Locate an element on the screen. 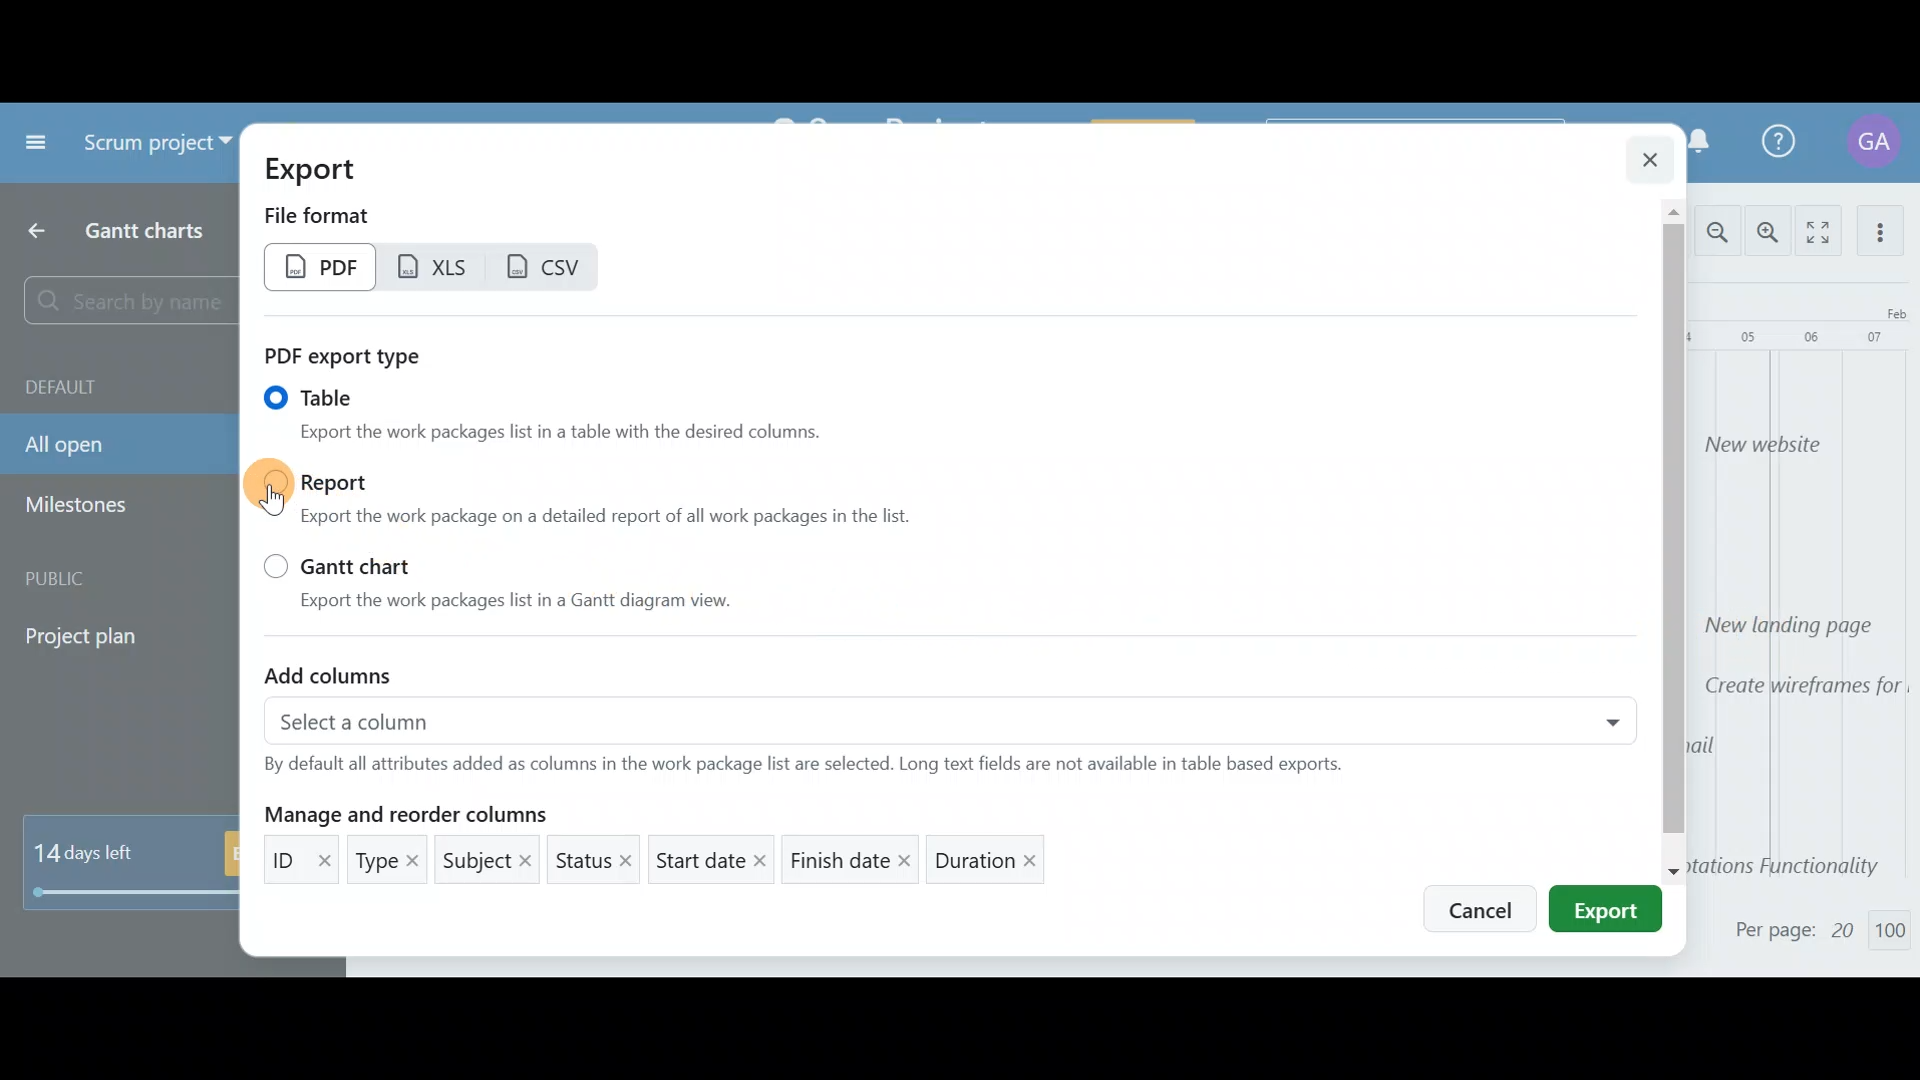 Image resolution: width=1920 pixels, height=1080 pixels. Export the work package on a detailed report of all work packages in the list. is located at coordinates (614, 524).